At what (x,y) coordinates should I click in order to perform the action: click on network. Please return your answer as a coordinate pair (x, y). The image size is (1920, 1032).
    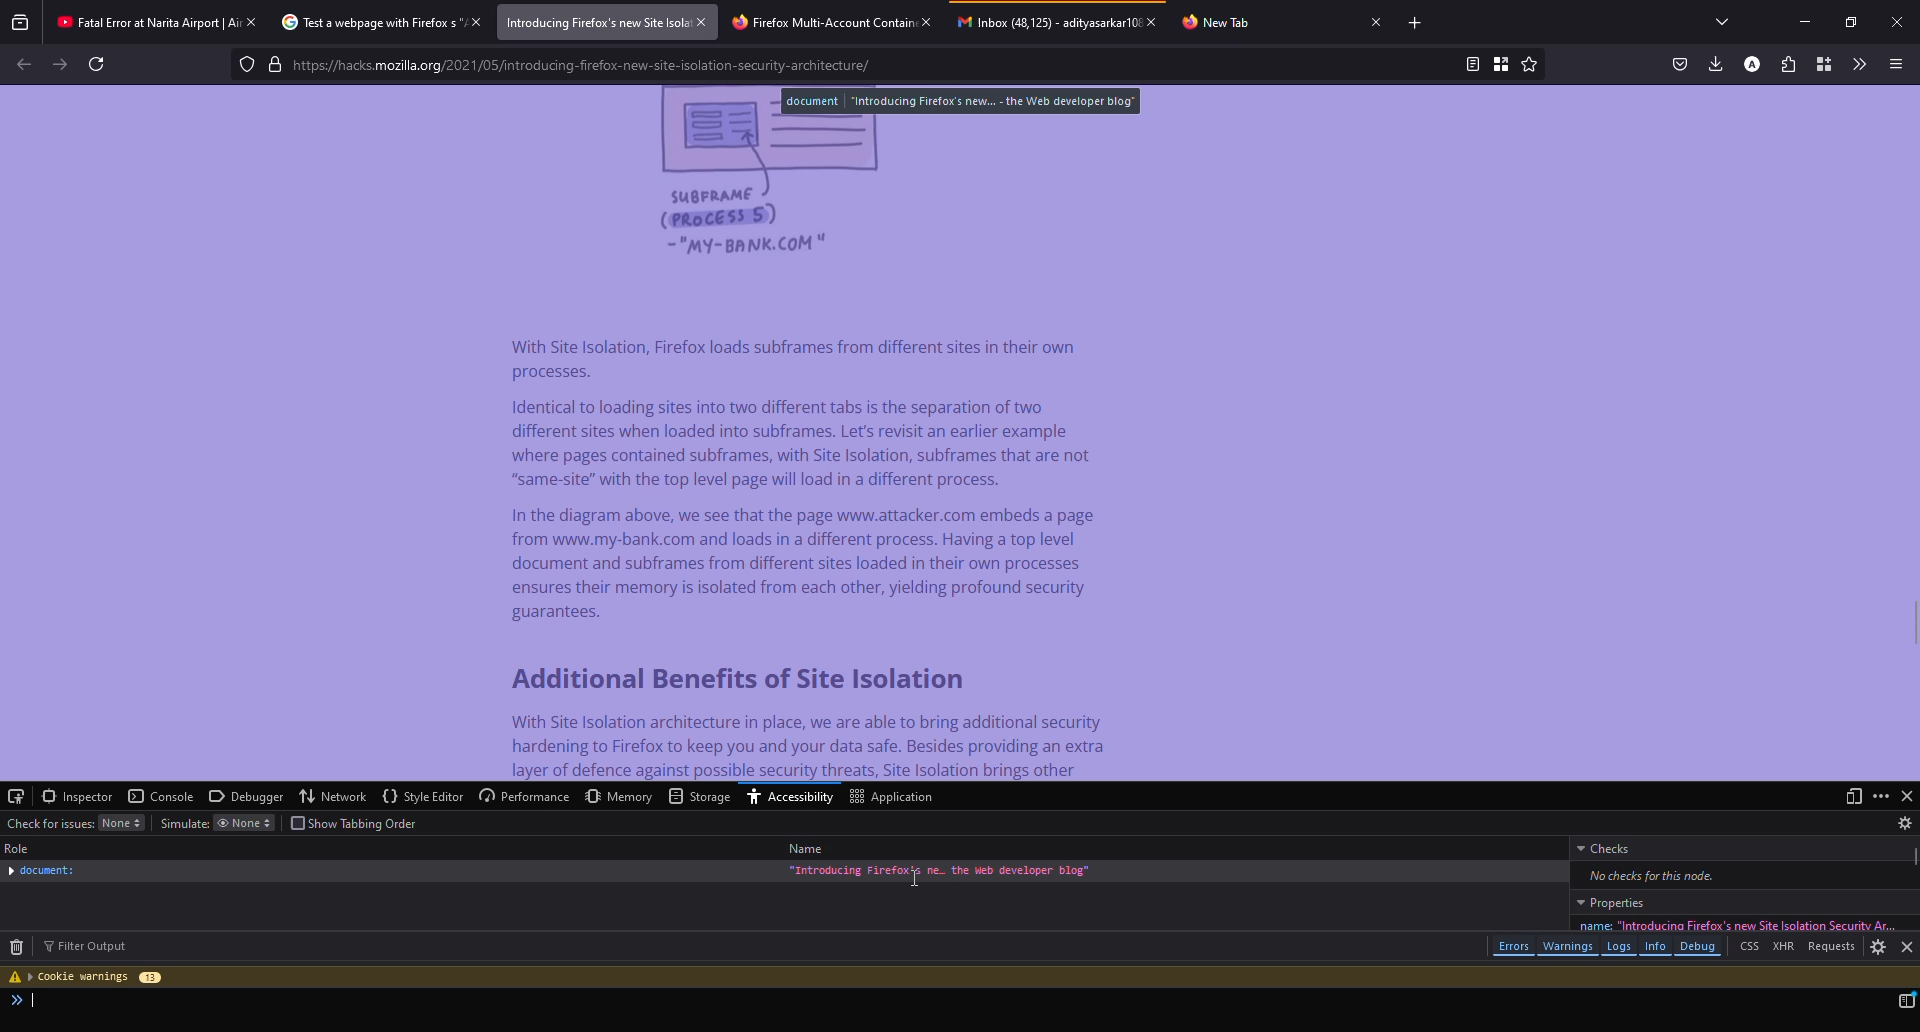
    Looking at the image, I should click on (332, 795).